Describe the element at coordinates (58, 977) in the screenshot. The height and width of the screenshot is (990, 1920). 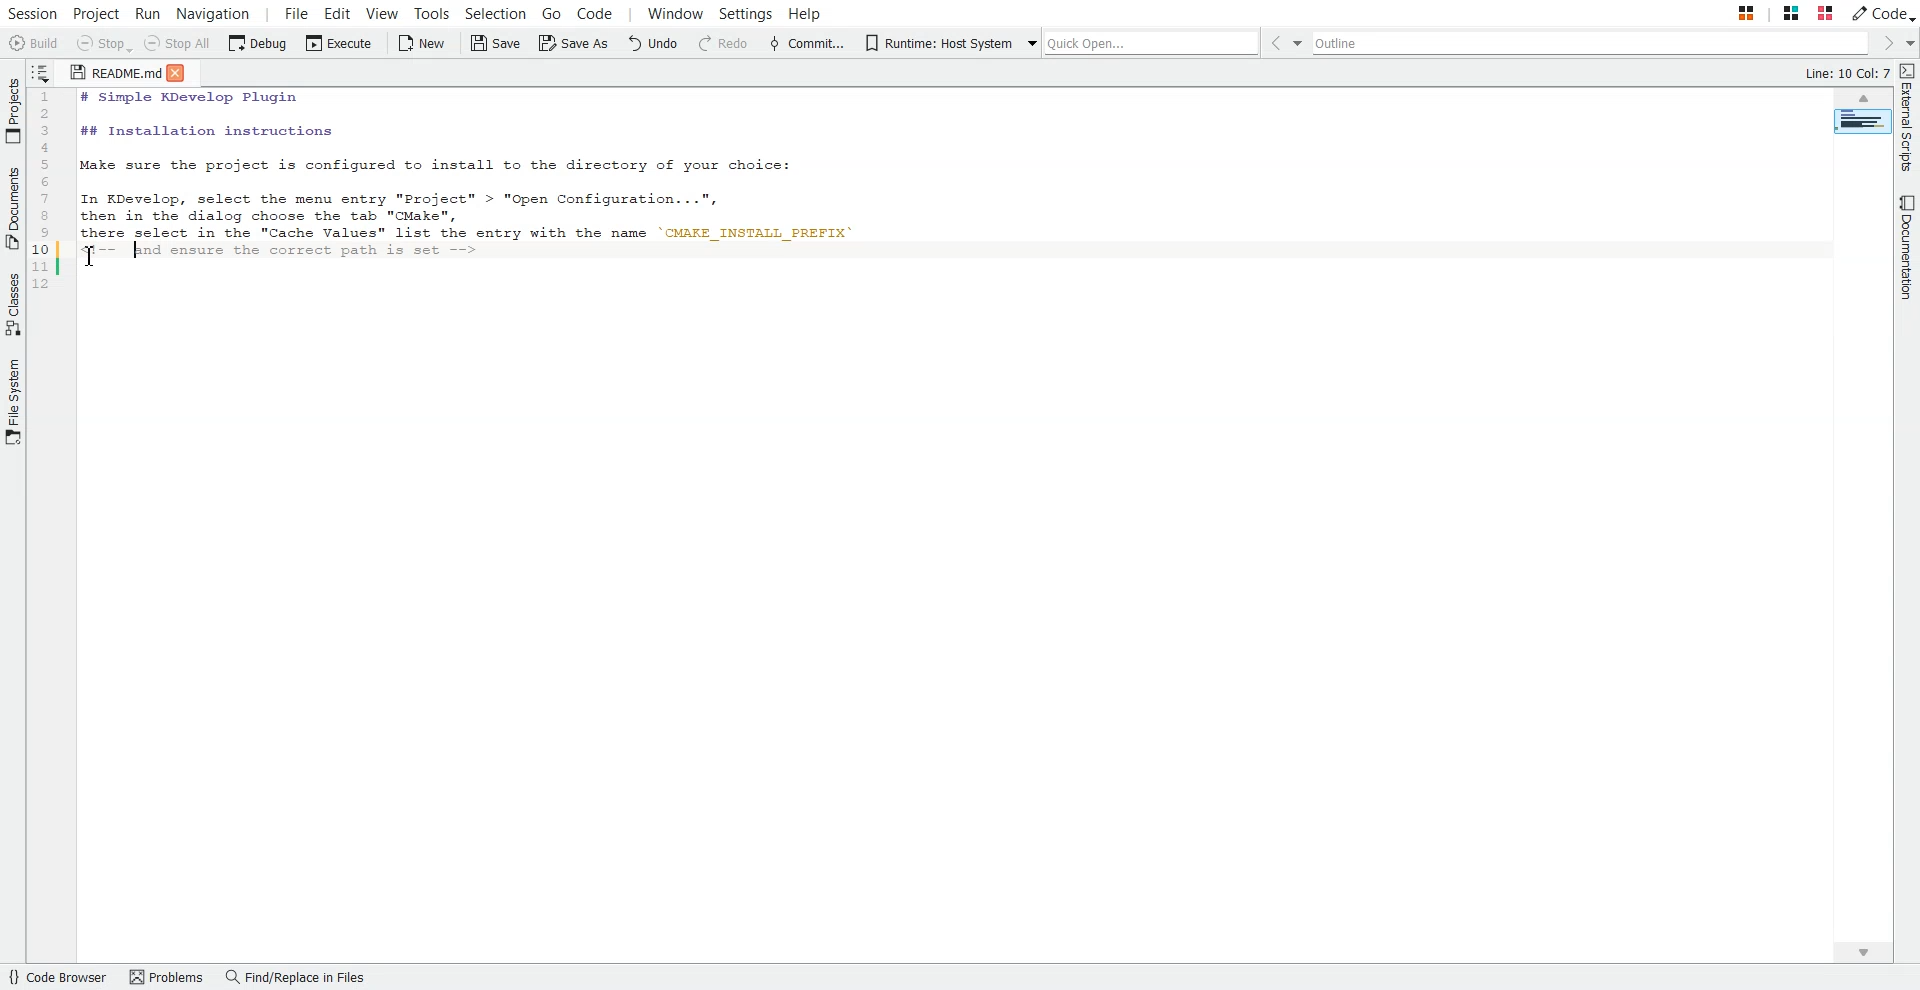
I see `Code Browser` at that location.